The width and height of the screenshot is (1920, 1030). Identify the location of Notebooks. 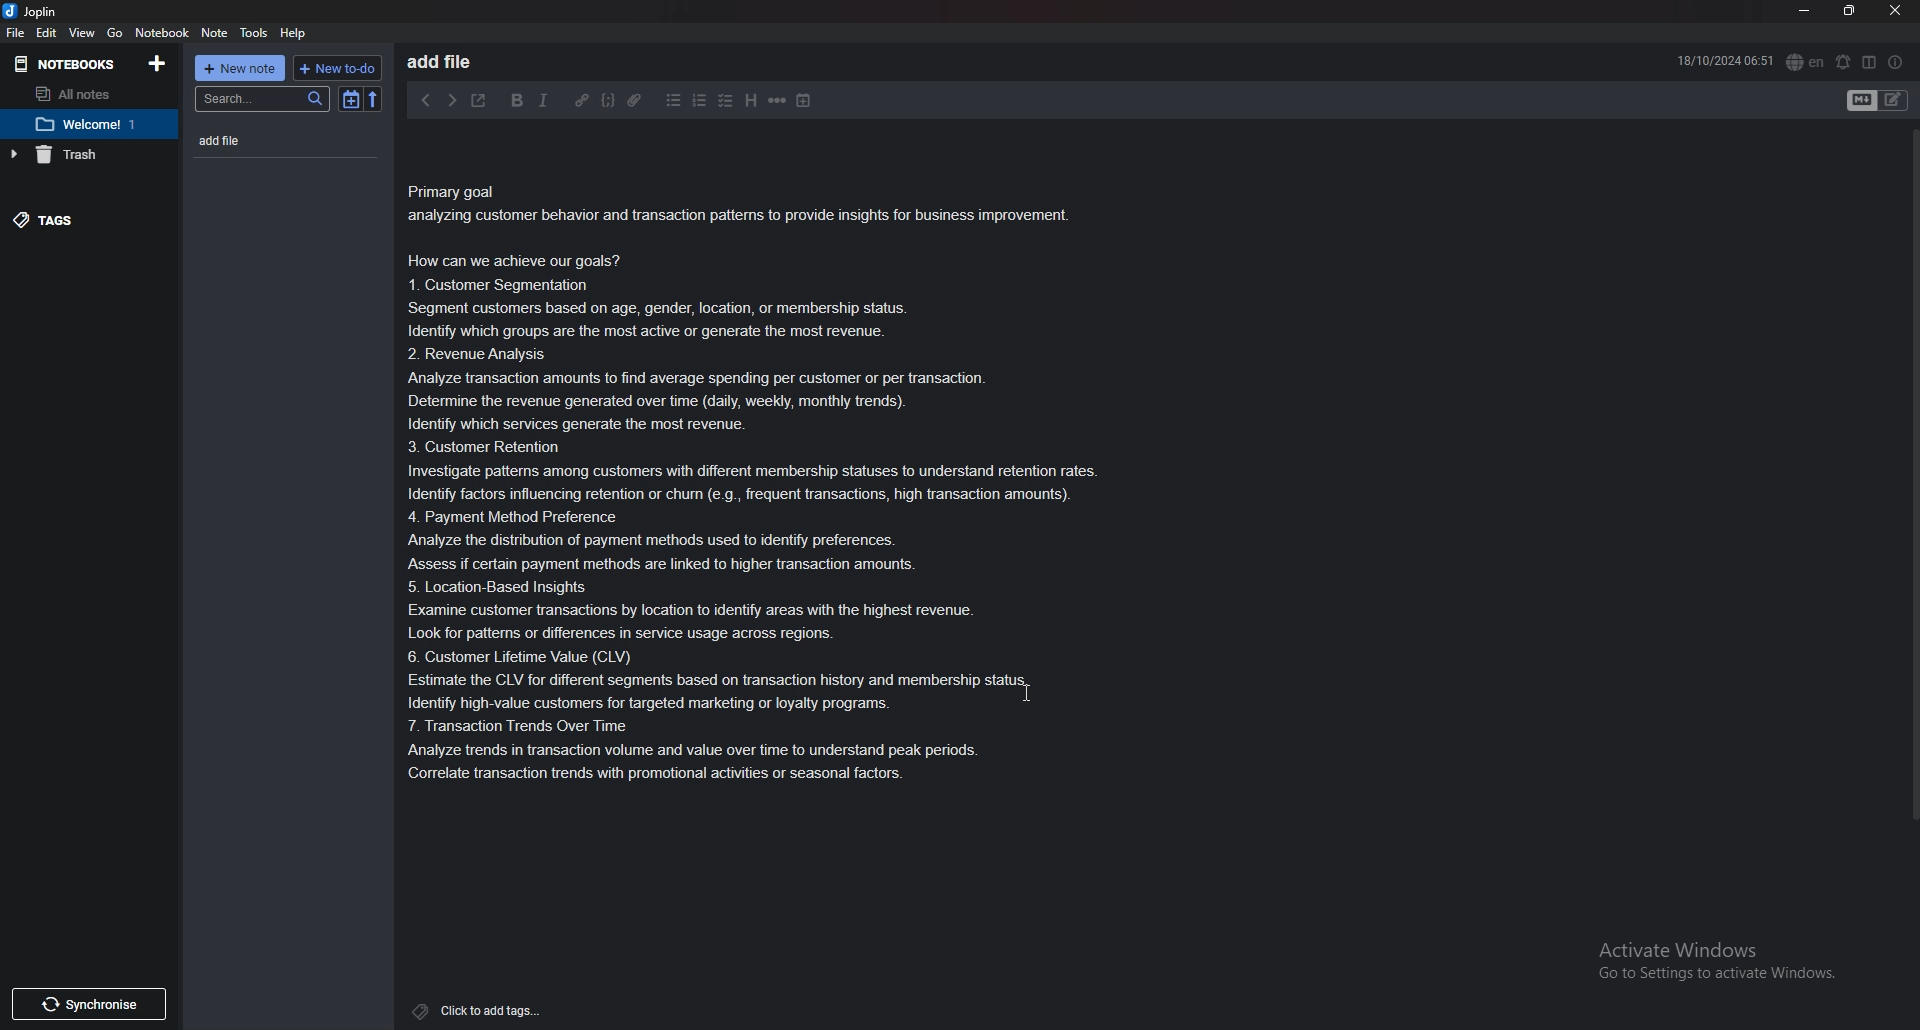
(71, 65).